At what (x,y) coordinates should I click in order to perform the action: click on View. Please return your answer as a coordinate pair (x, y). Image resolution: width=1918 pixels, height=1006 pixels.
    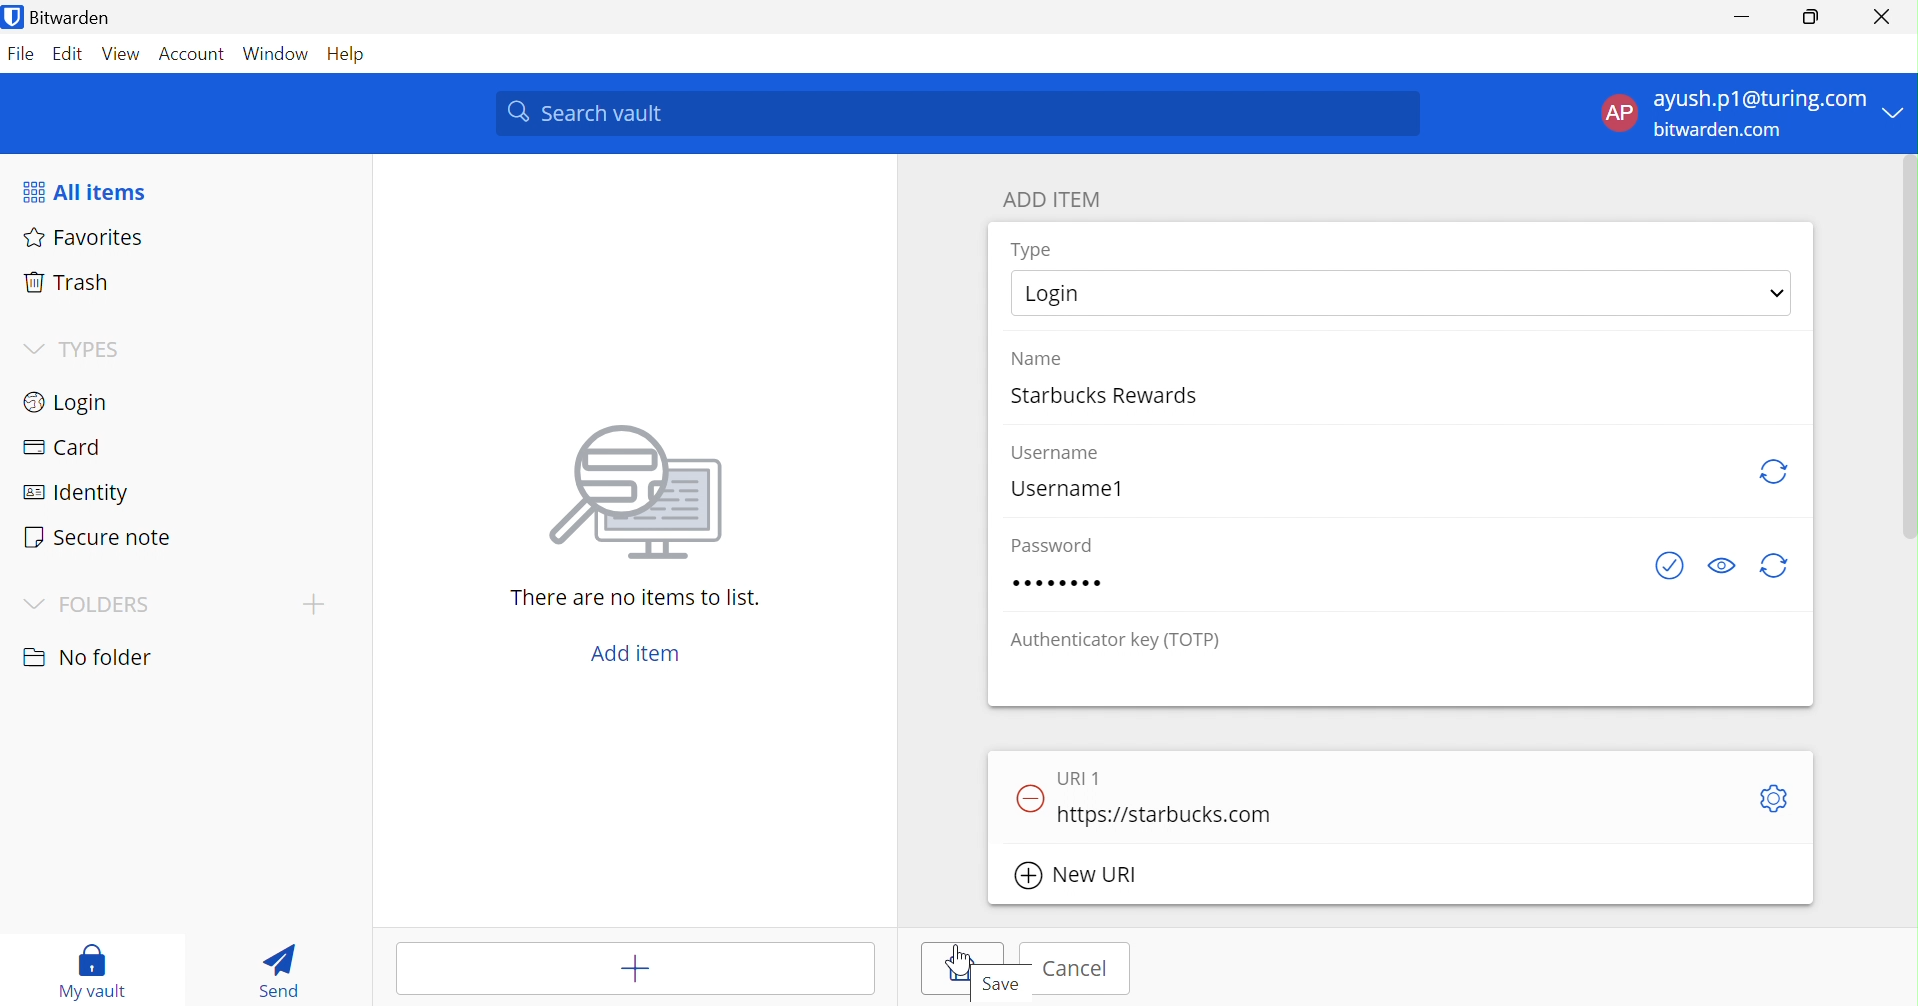
    Looking at the image, I should click on (121, 57).